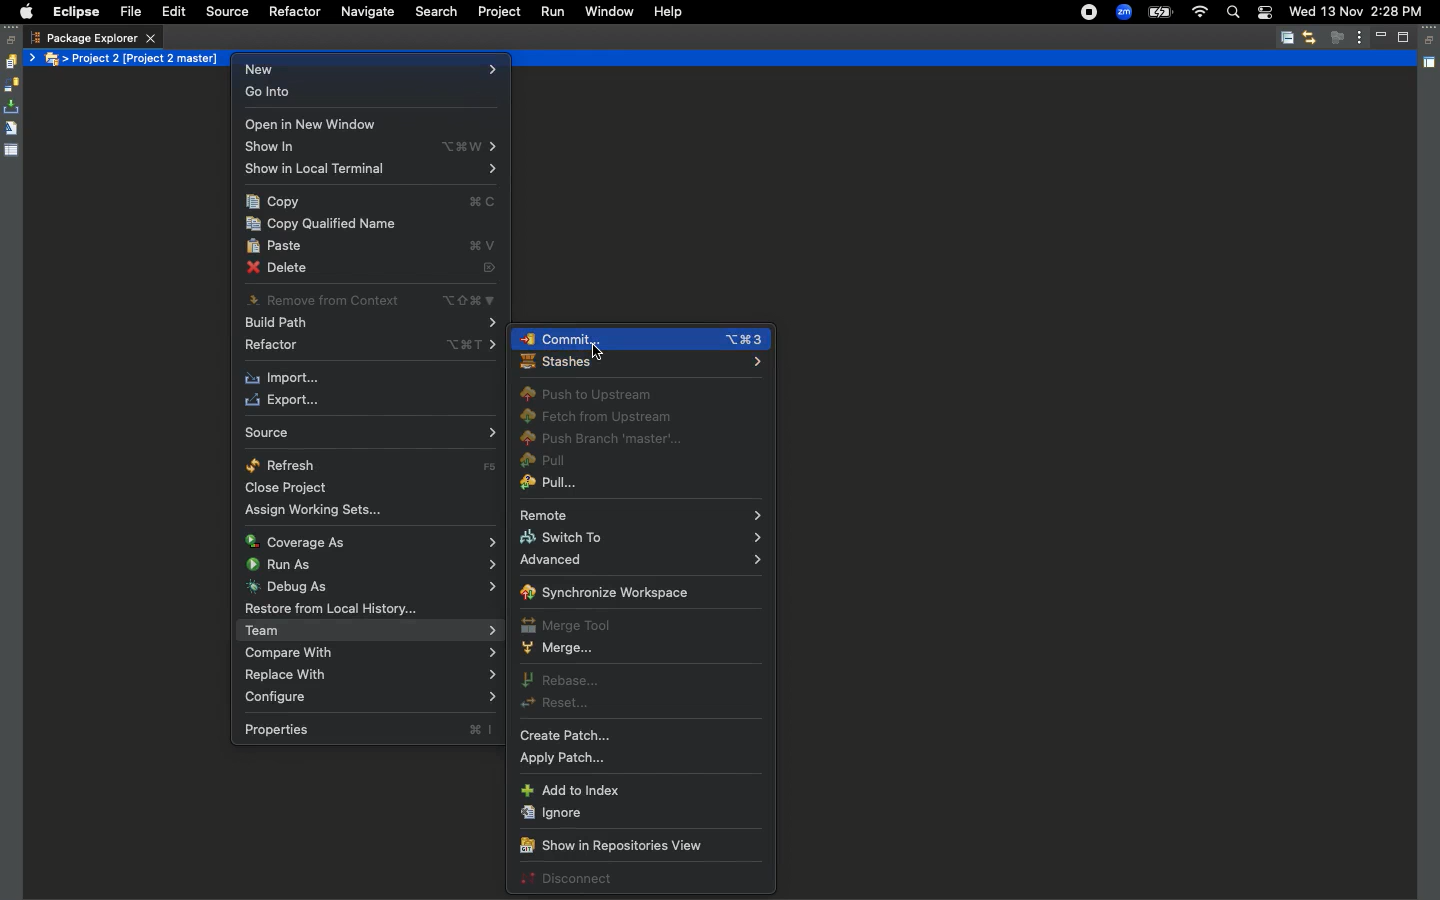 This screenshot has width=1440, height=900. Describe the element at coordinates (609, 442) in the screenshot. I see `Push branch master` at that location.